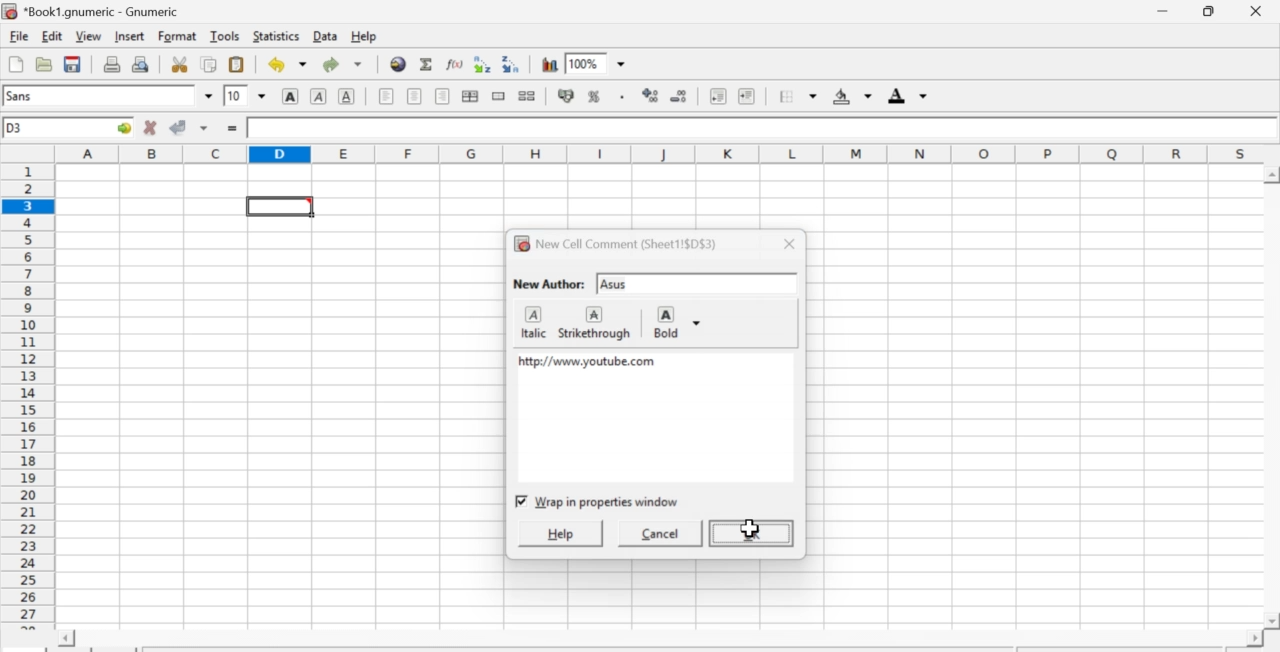  I want to click on New Cell Comment (Sheet1!$D$3), so click(628, 241).